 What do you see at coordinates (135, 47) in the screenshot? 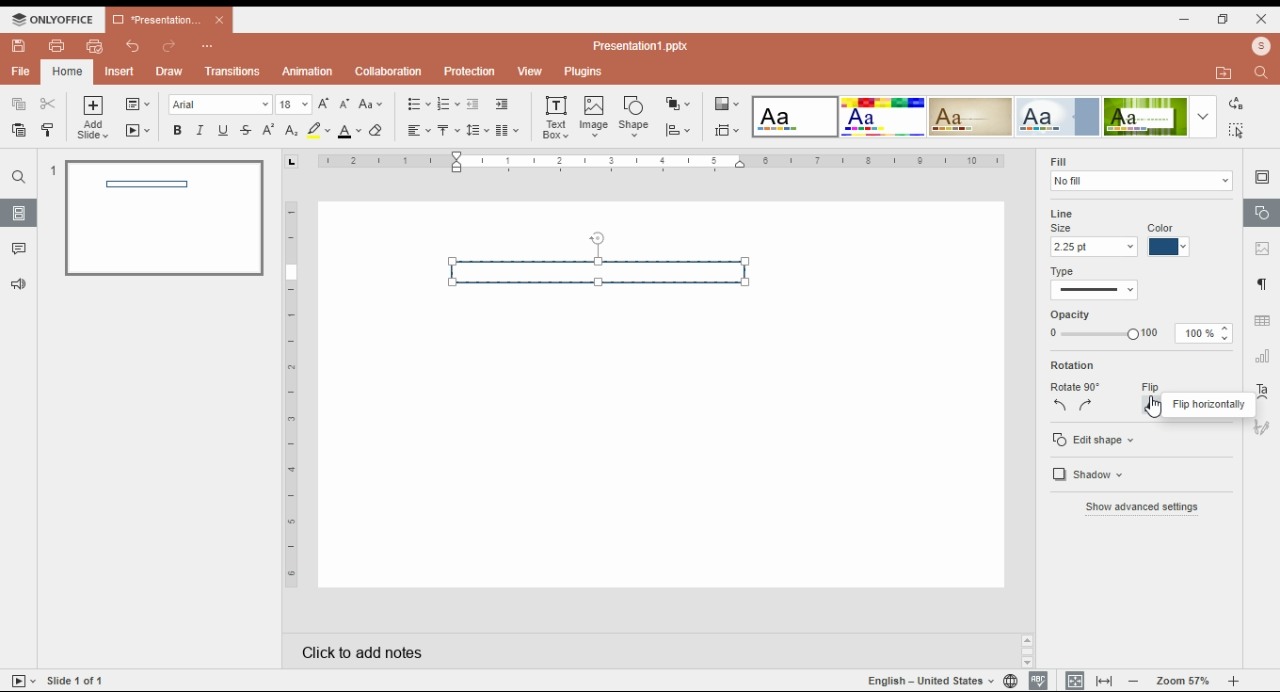
I see `undo` at bounding box center [135, 47].